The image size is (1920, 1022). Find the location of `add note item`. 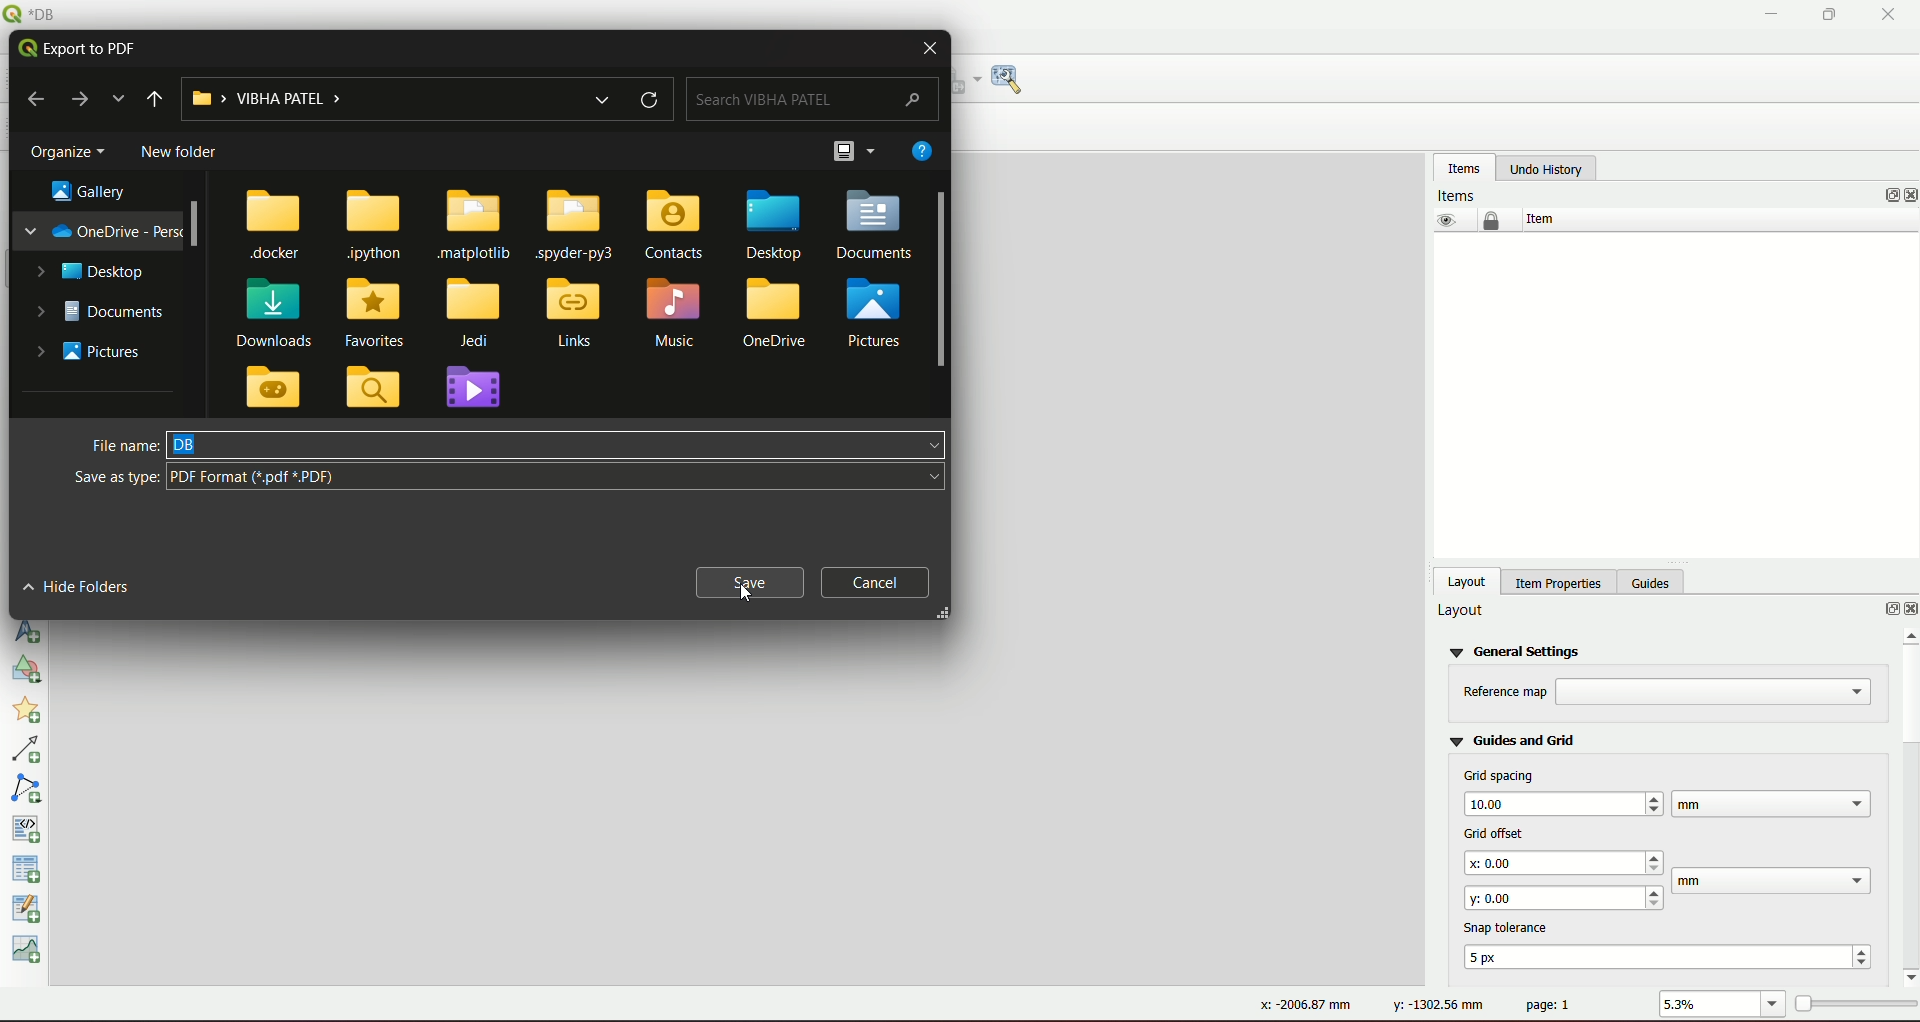

add note item is located at coordinates (29, 787).